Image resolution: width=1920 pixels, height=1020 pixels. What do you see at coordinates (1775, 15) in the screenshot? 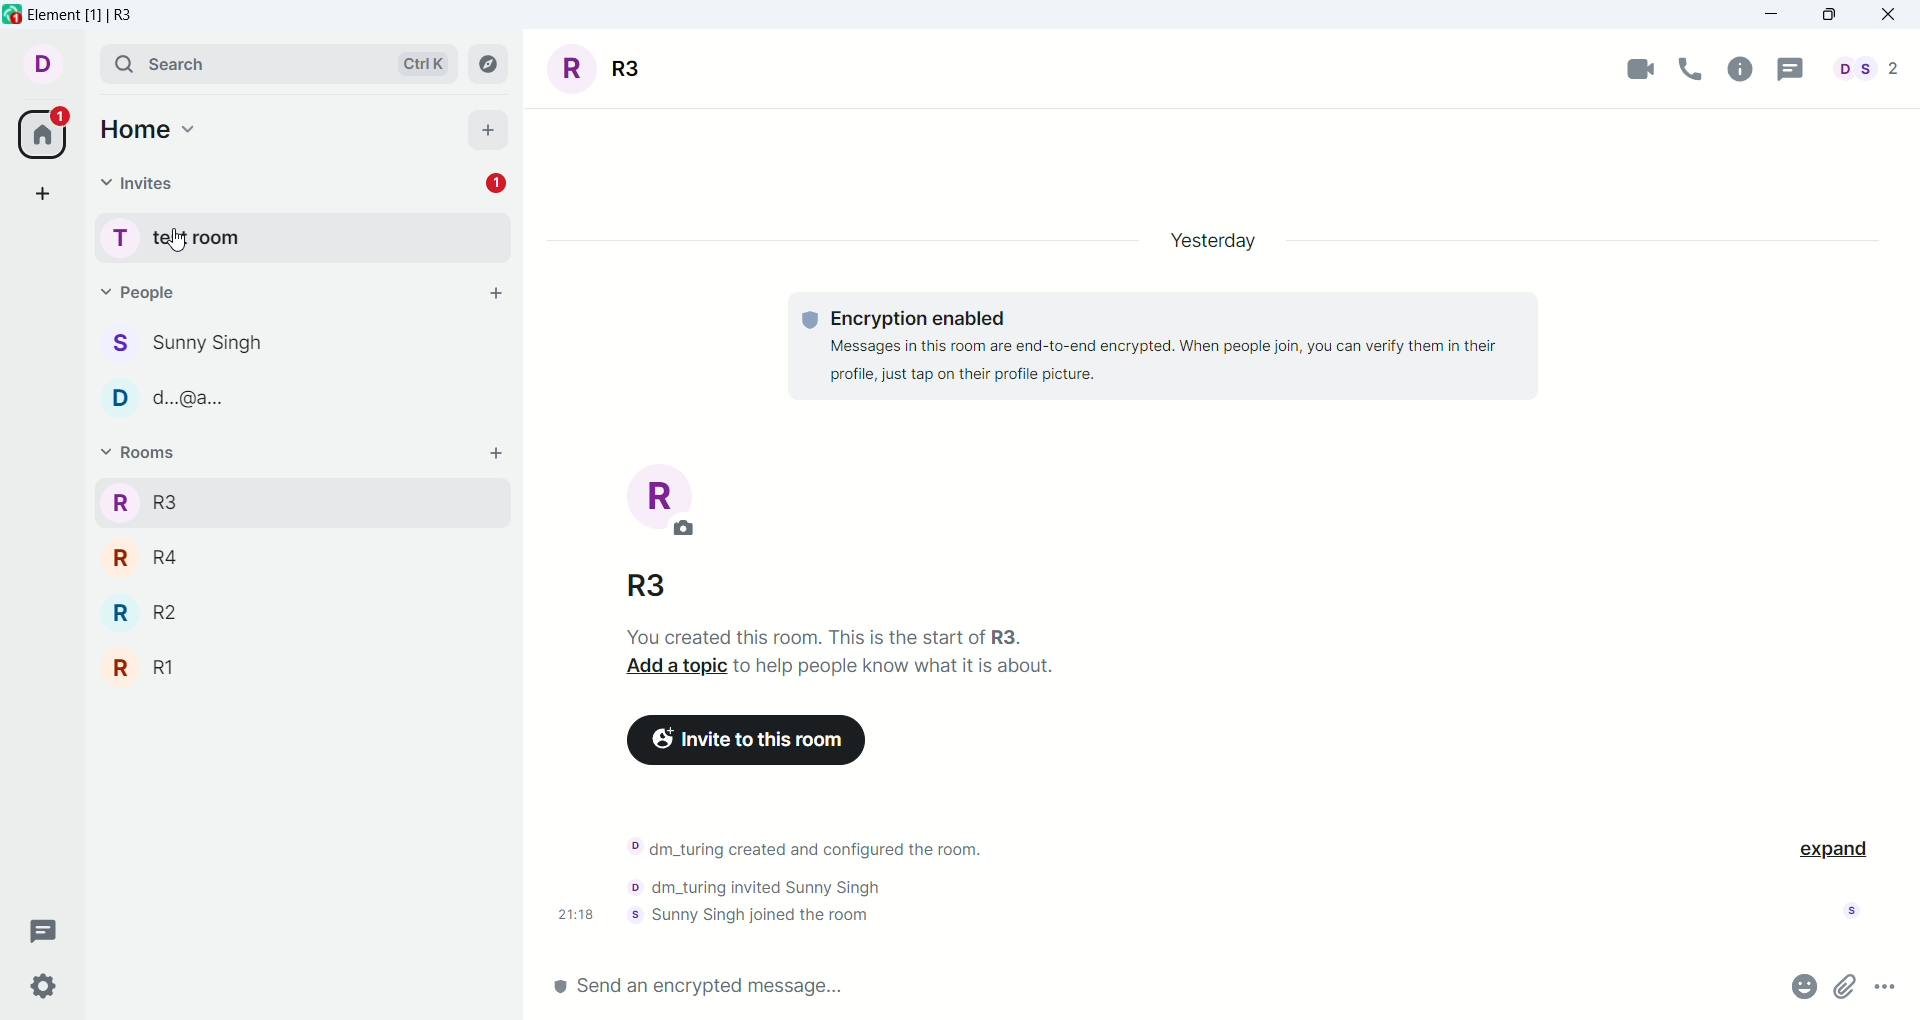
I see `minimize` at bounding box center [1775, 15].